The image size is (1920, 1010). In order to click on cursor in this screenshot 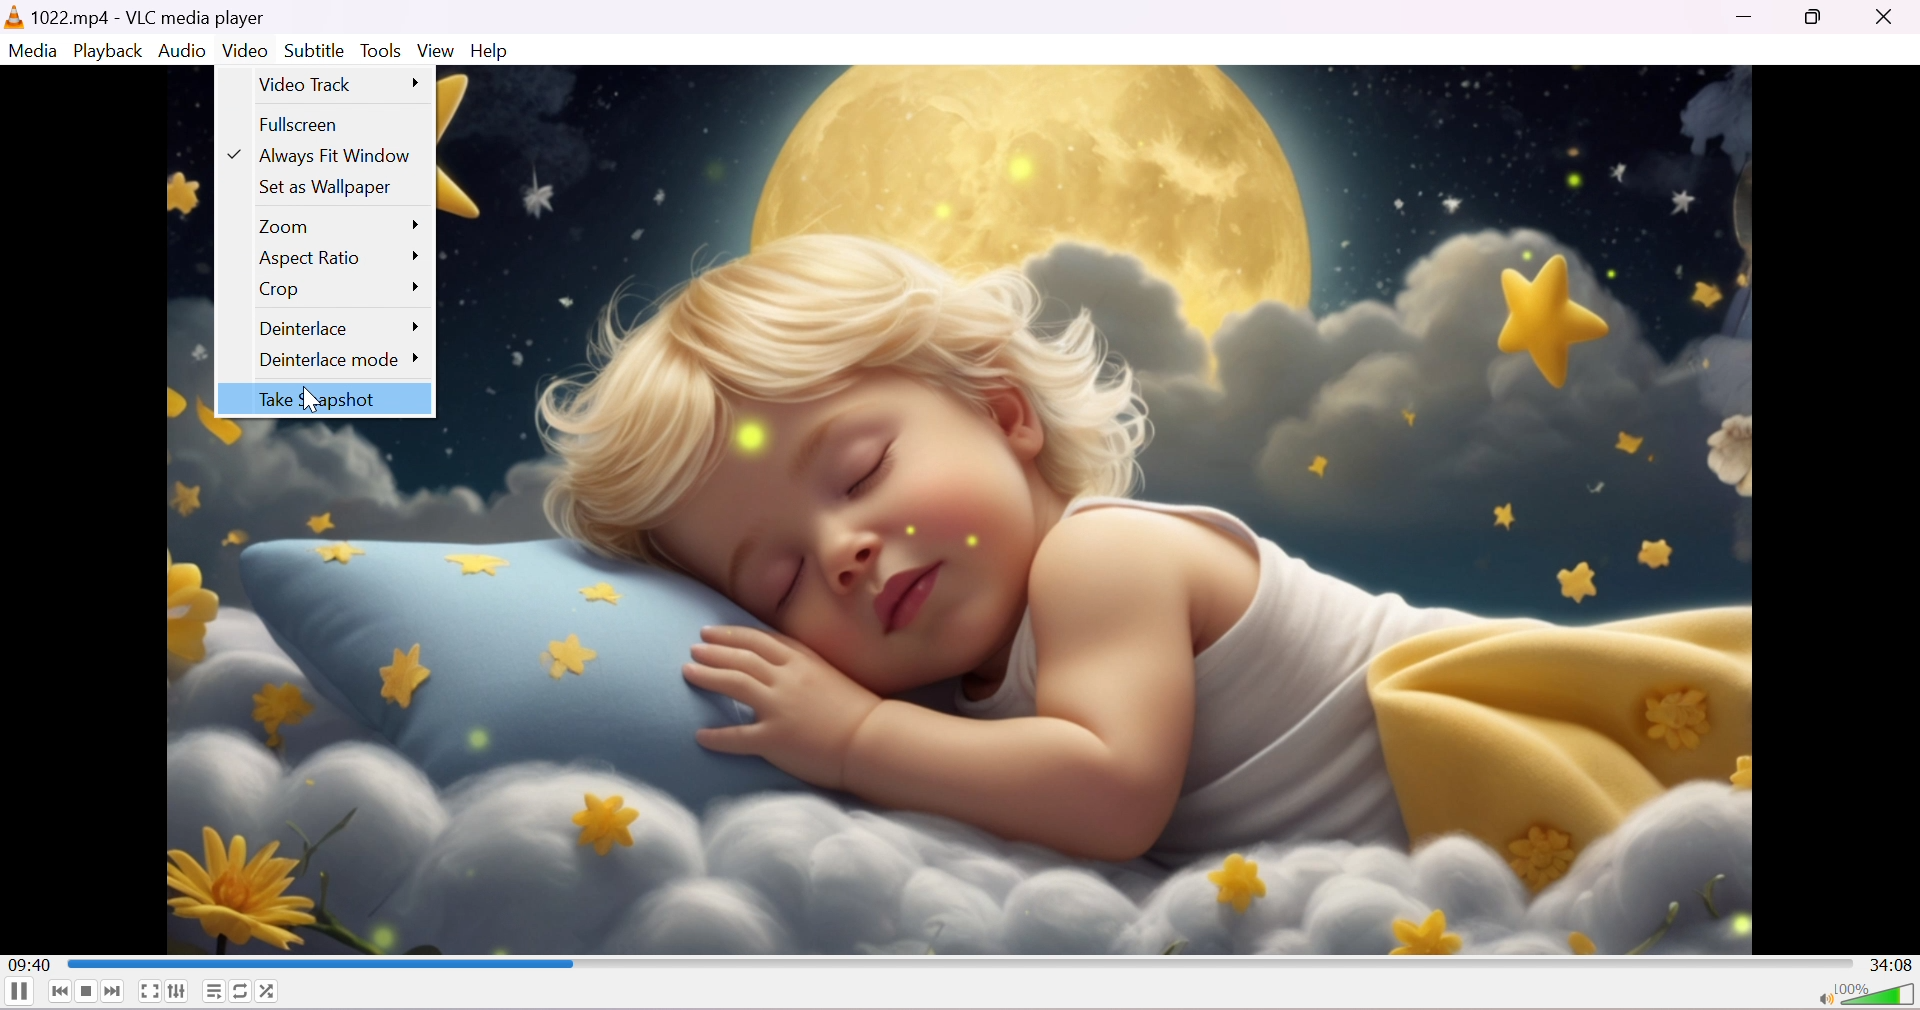, I will do `click(311, 400)`.